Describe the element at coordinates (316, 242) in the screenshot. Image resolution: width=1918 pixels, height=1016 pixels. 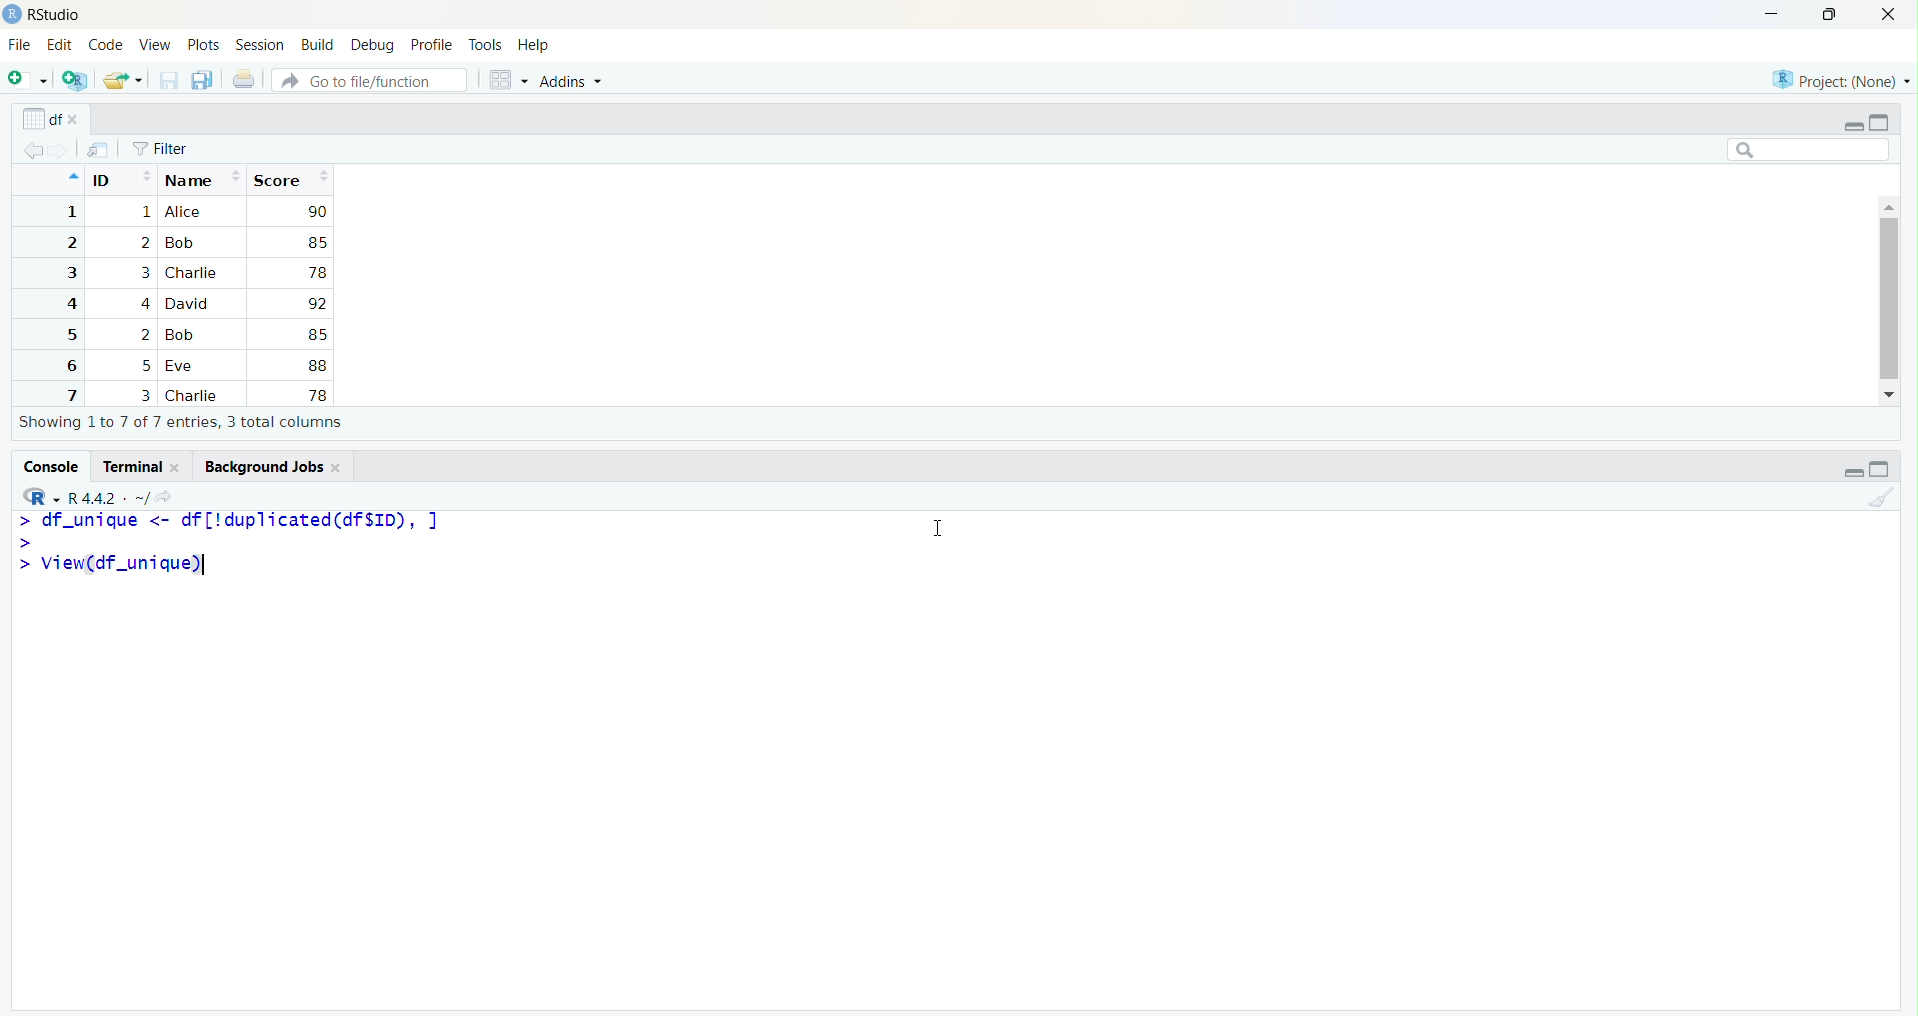
I see `85` at that location.